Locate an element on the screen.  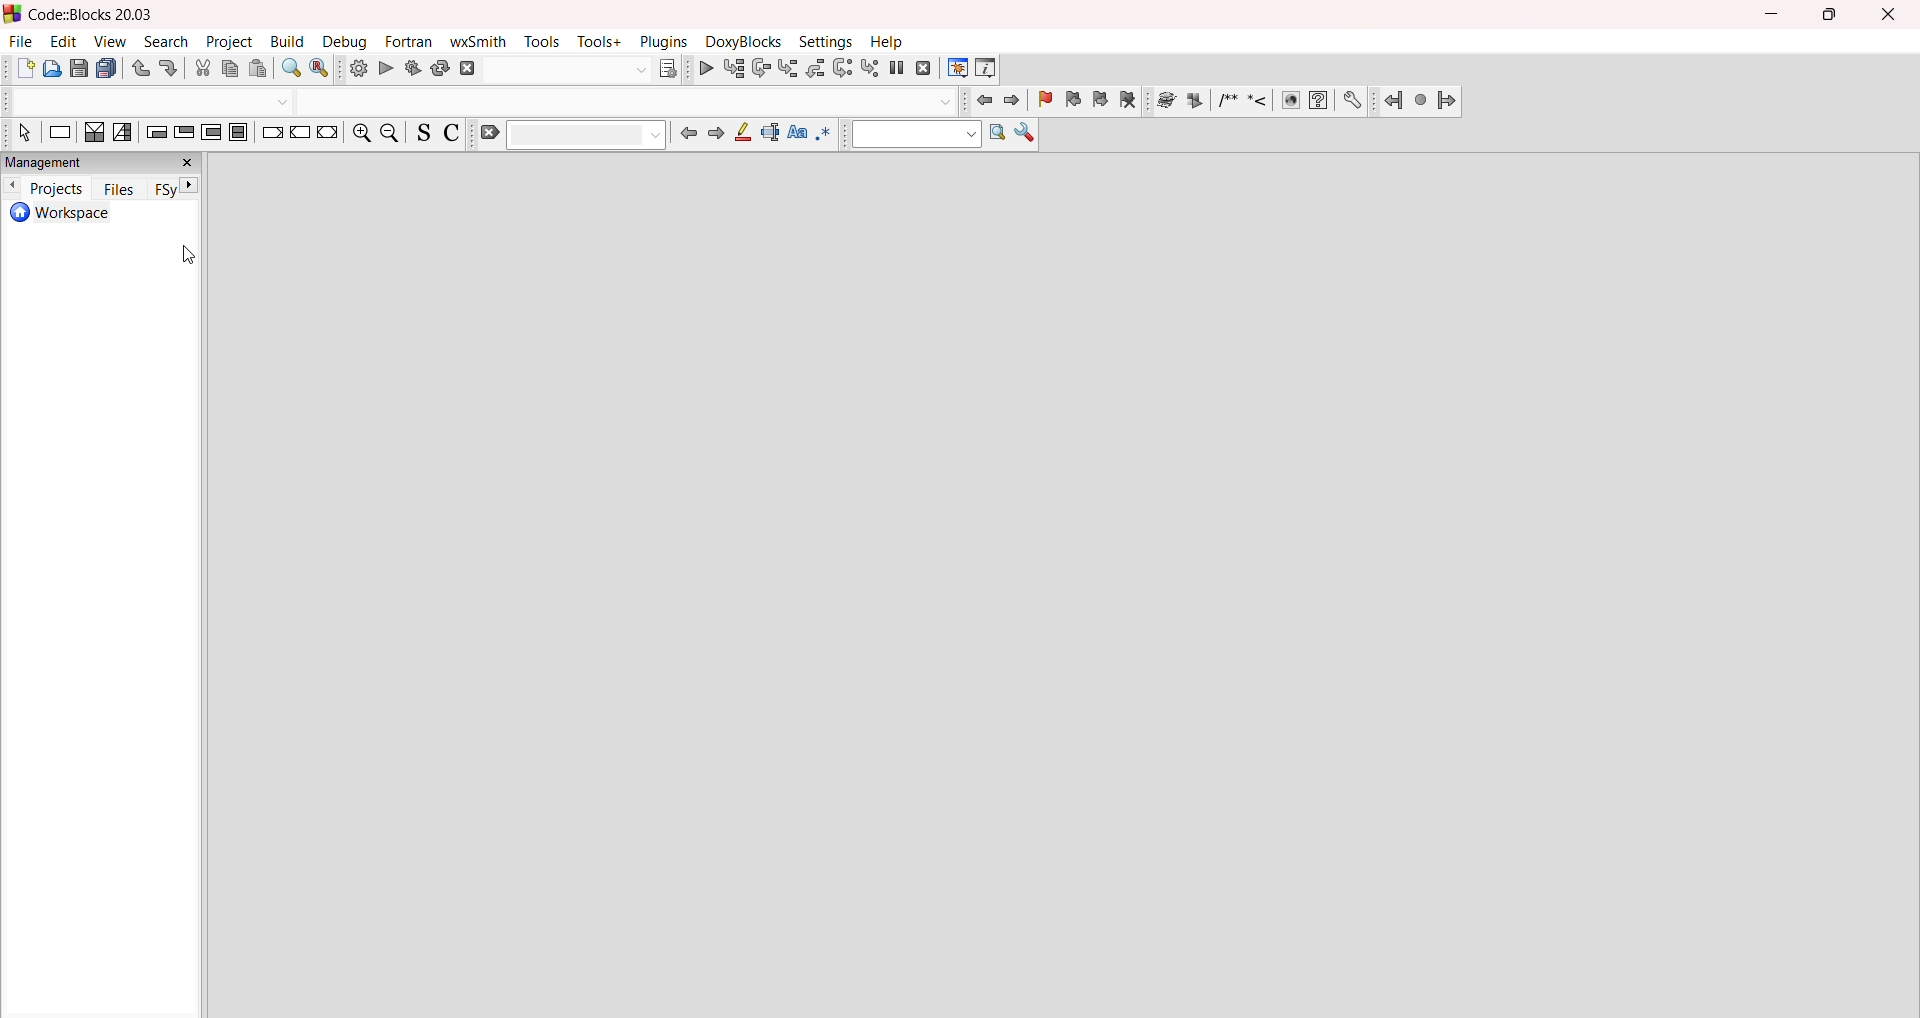
HTML help is located at coordinates (1319, 100).